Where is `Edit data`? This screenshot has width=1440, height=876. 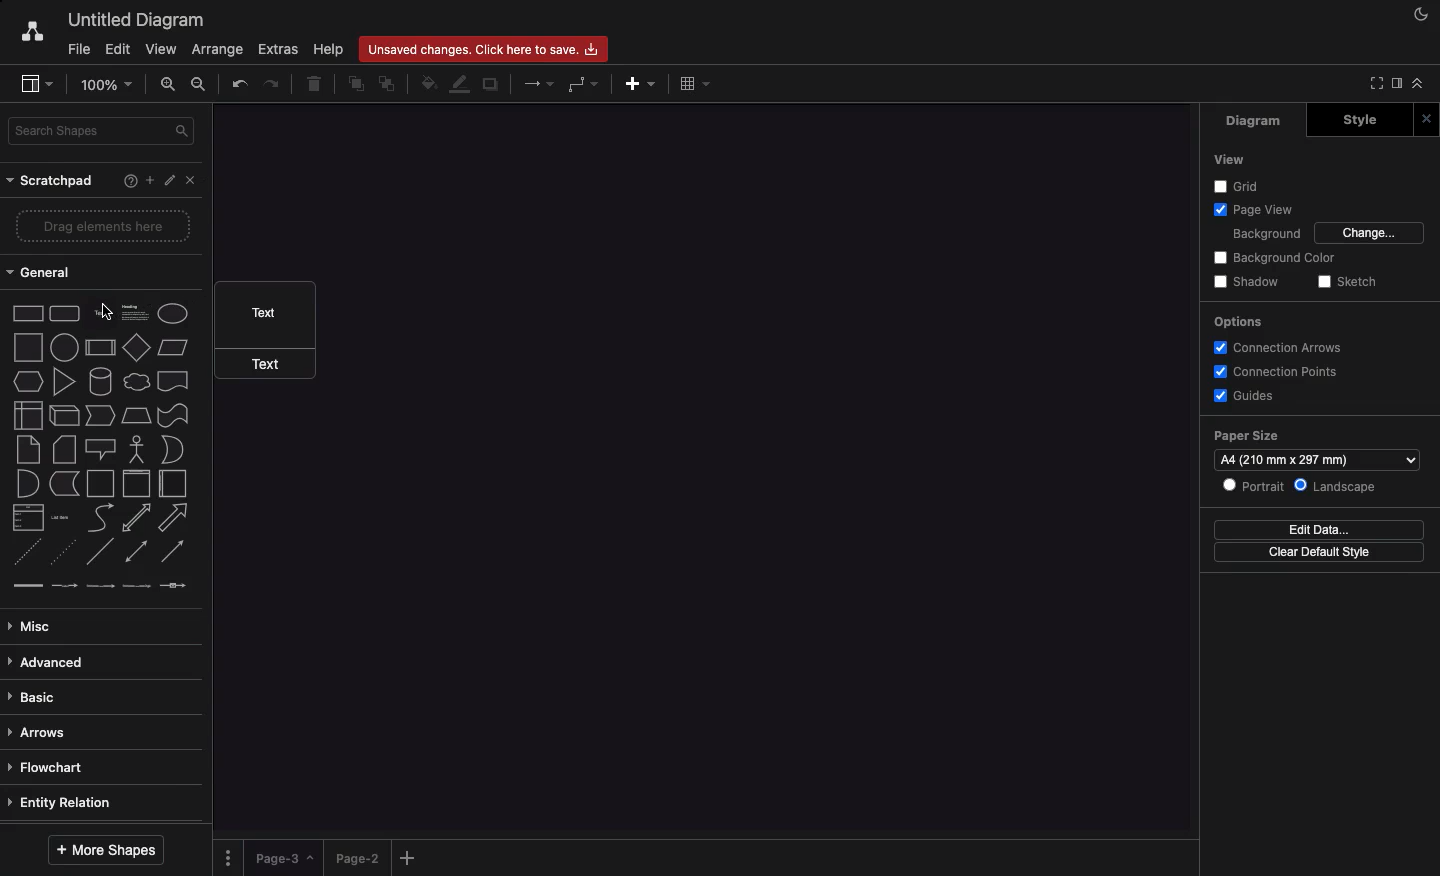 Edit data is located at coordinates (1320, 530).